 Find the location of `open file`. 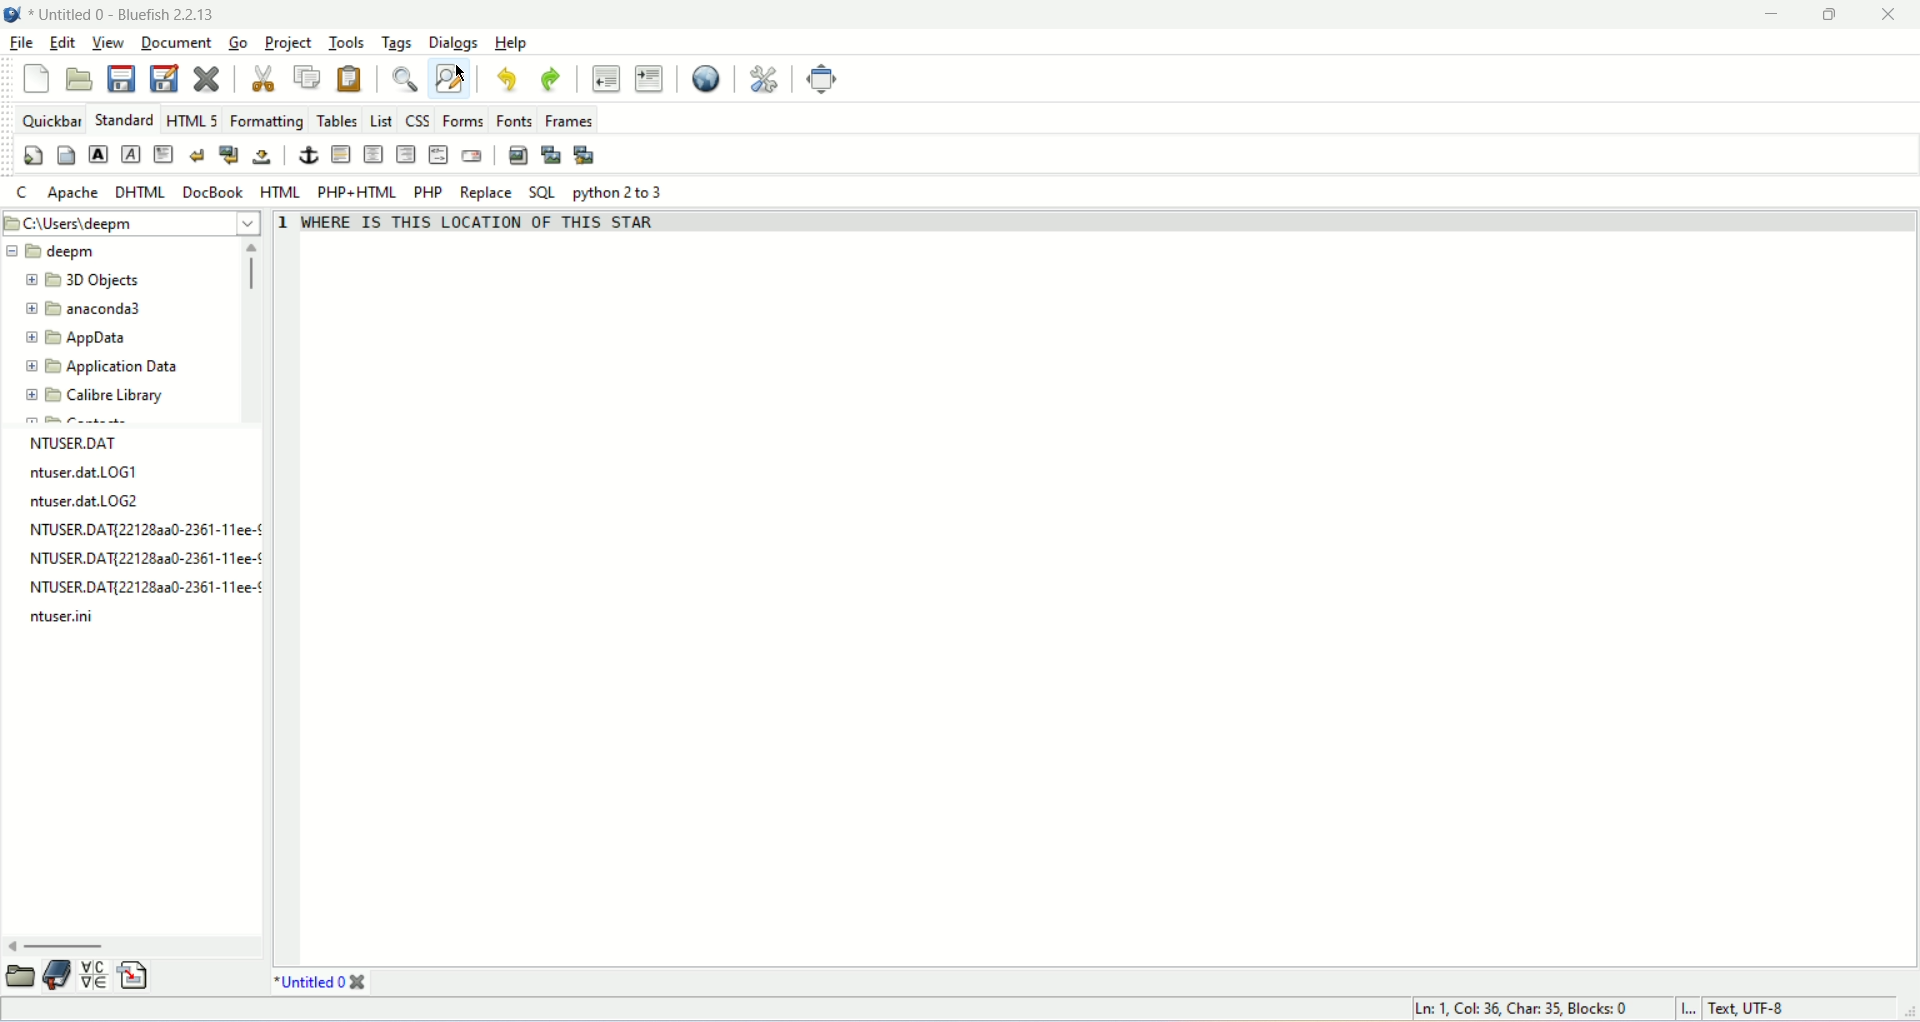

open file is located at coordinates (77, 80).